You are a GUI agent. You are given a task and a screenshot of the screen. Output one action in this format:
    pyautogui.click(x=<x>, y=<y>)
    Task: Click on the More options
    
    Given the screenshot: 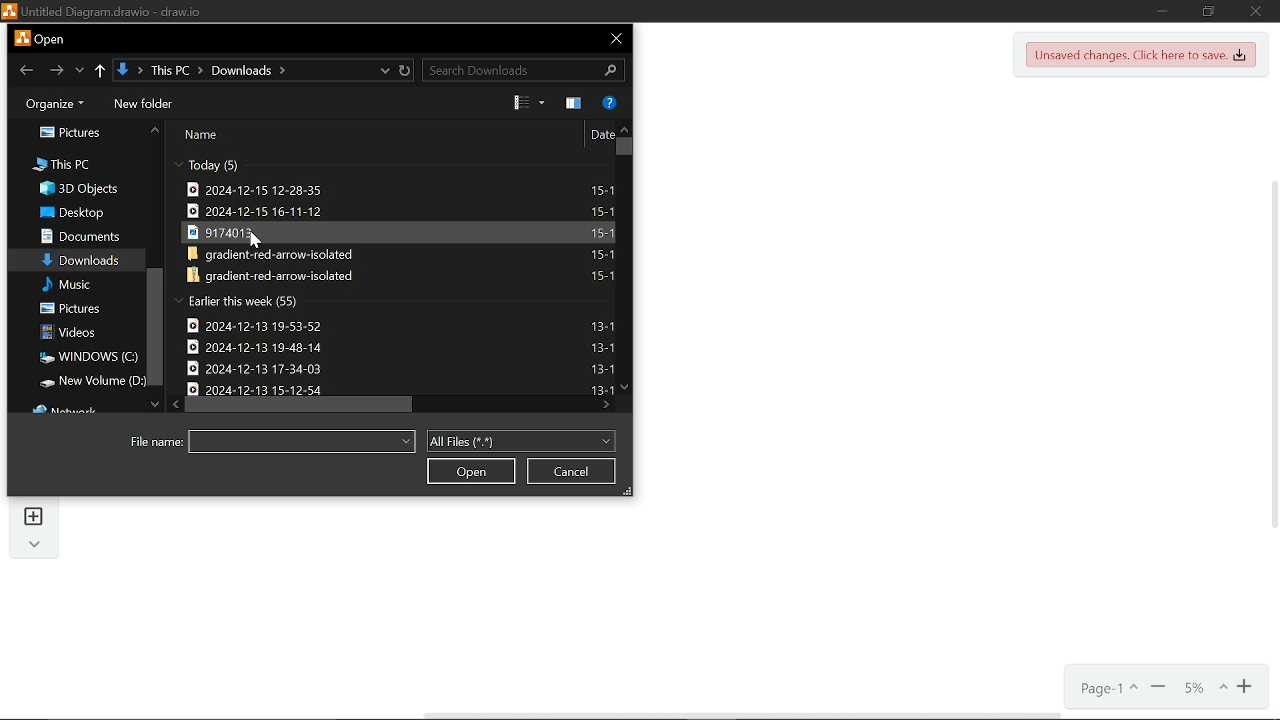 What is the action you would take?
    pyautogui.click(x=572, y=104)
    